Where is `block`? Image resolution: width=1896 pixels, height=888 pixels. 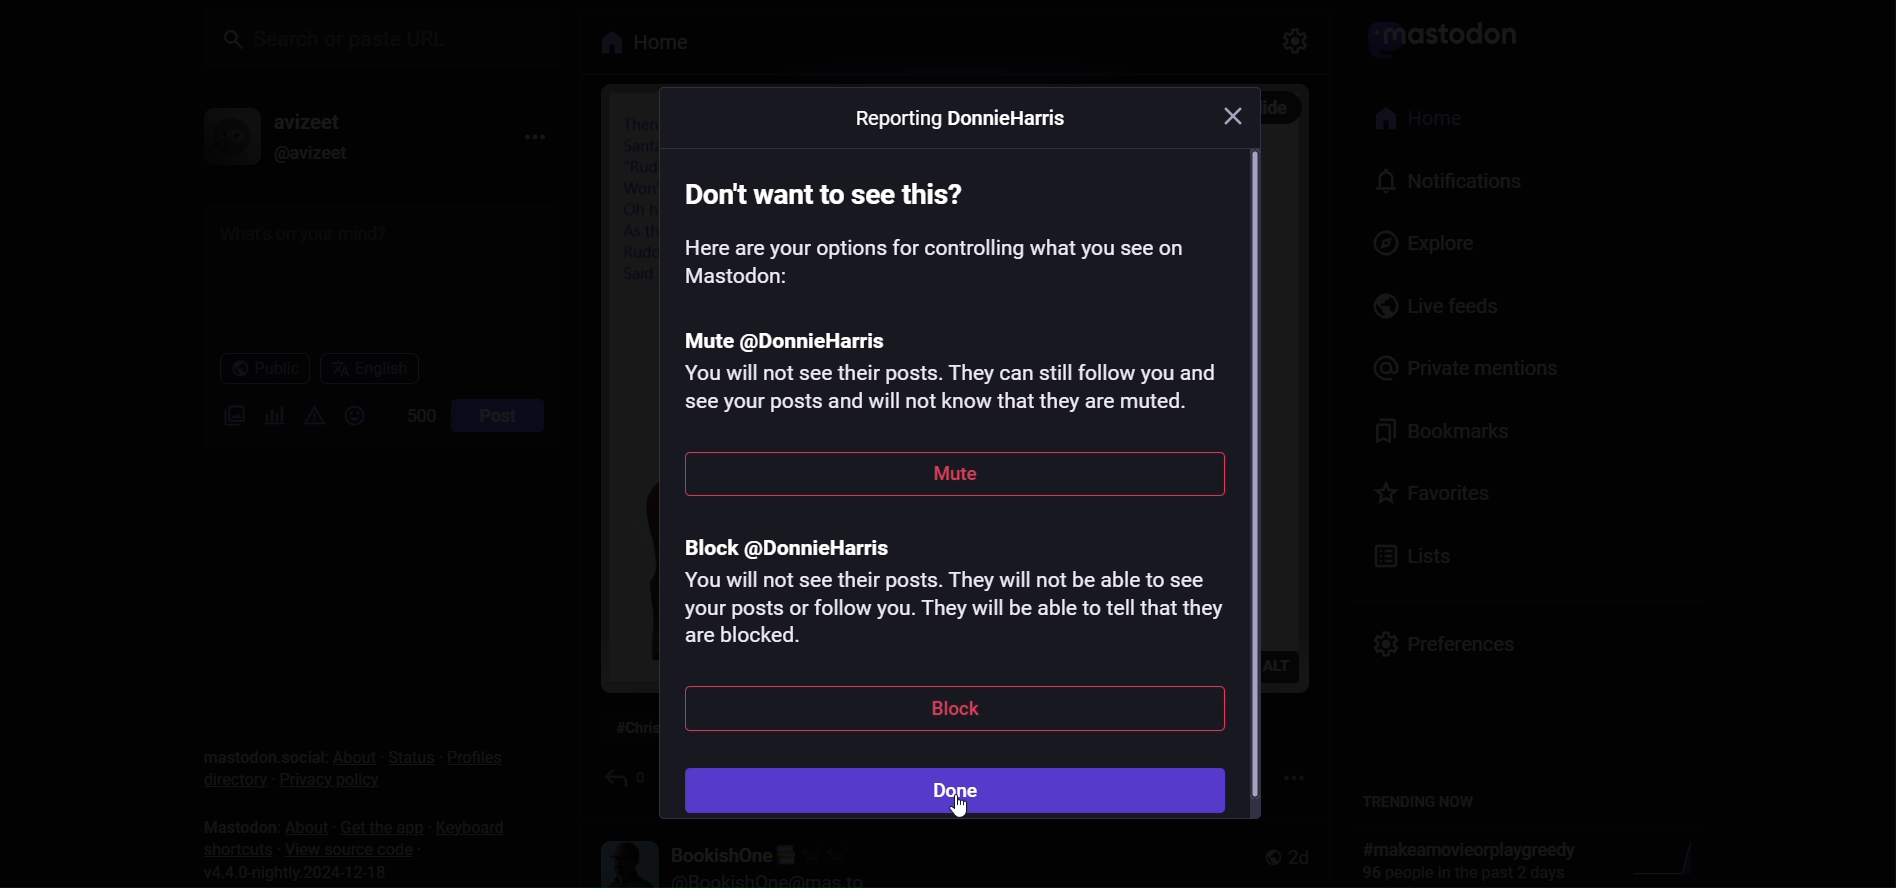 block is located at coordinates (950, 712).